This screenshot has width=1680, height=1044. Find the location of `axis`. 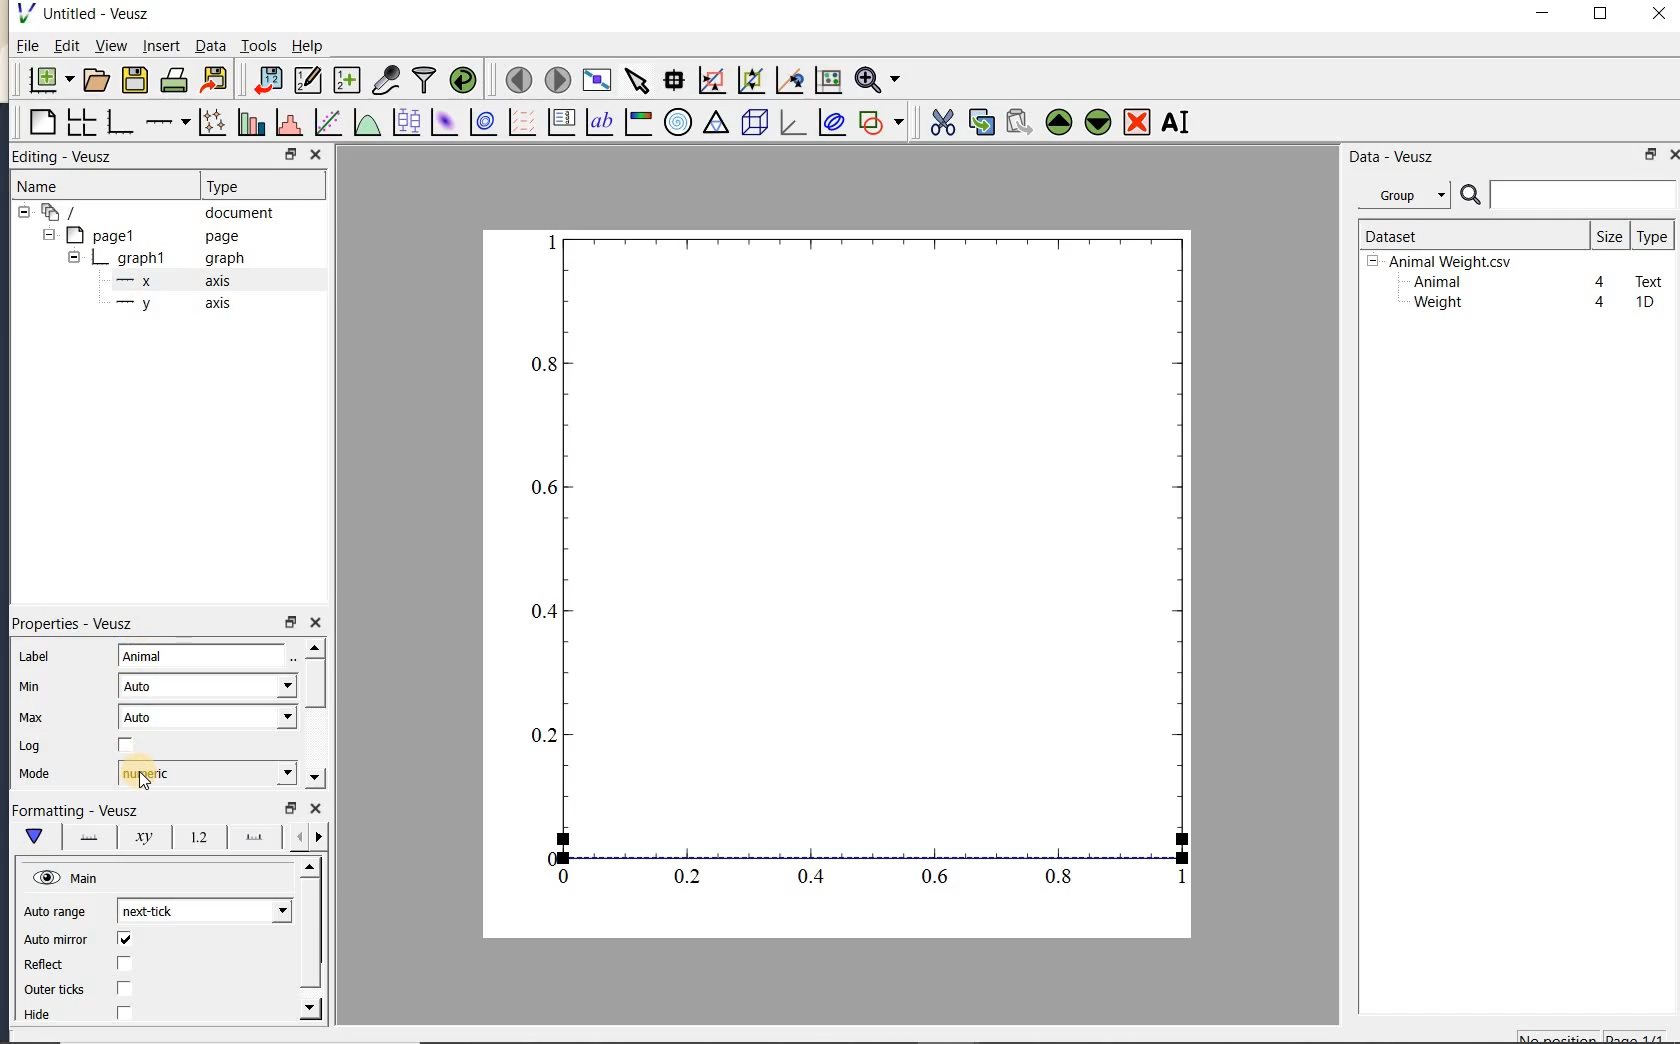

axis is located at coordinates (169, 304).